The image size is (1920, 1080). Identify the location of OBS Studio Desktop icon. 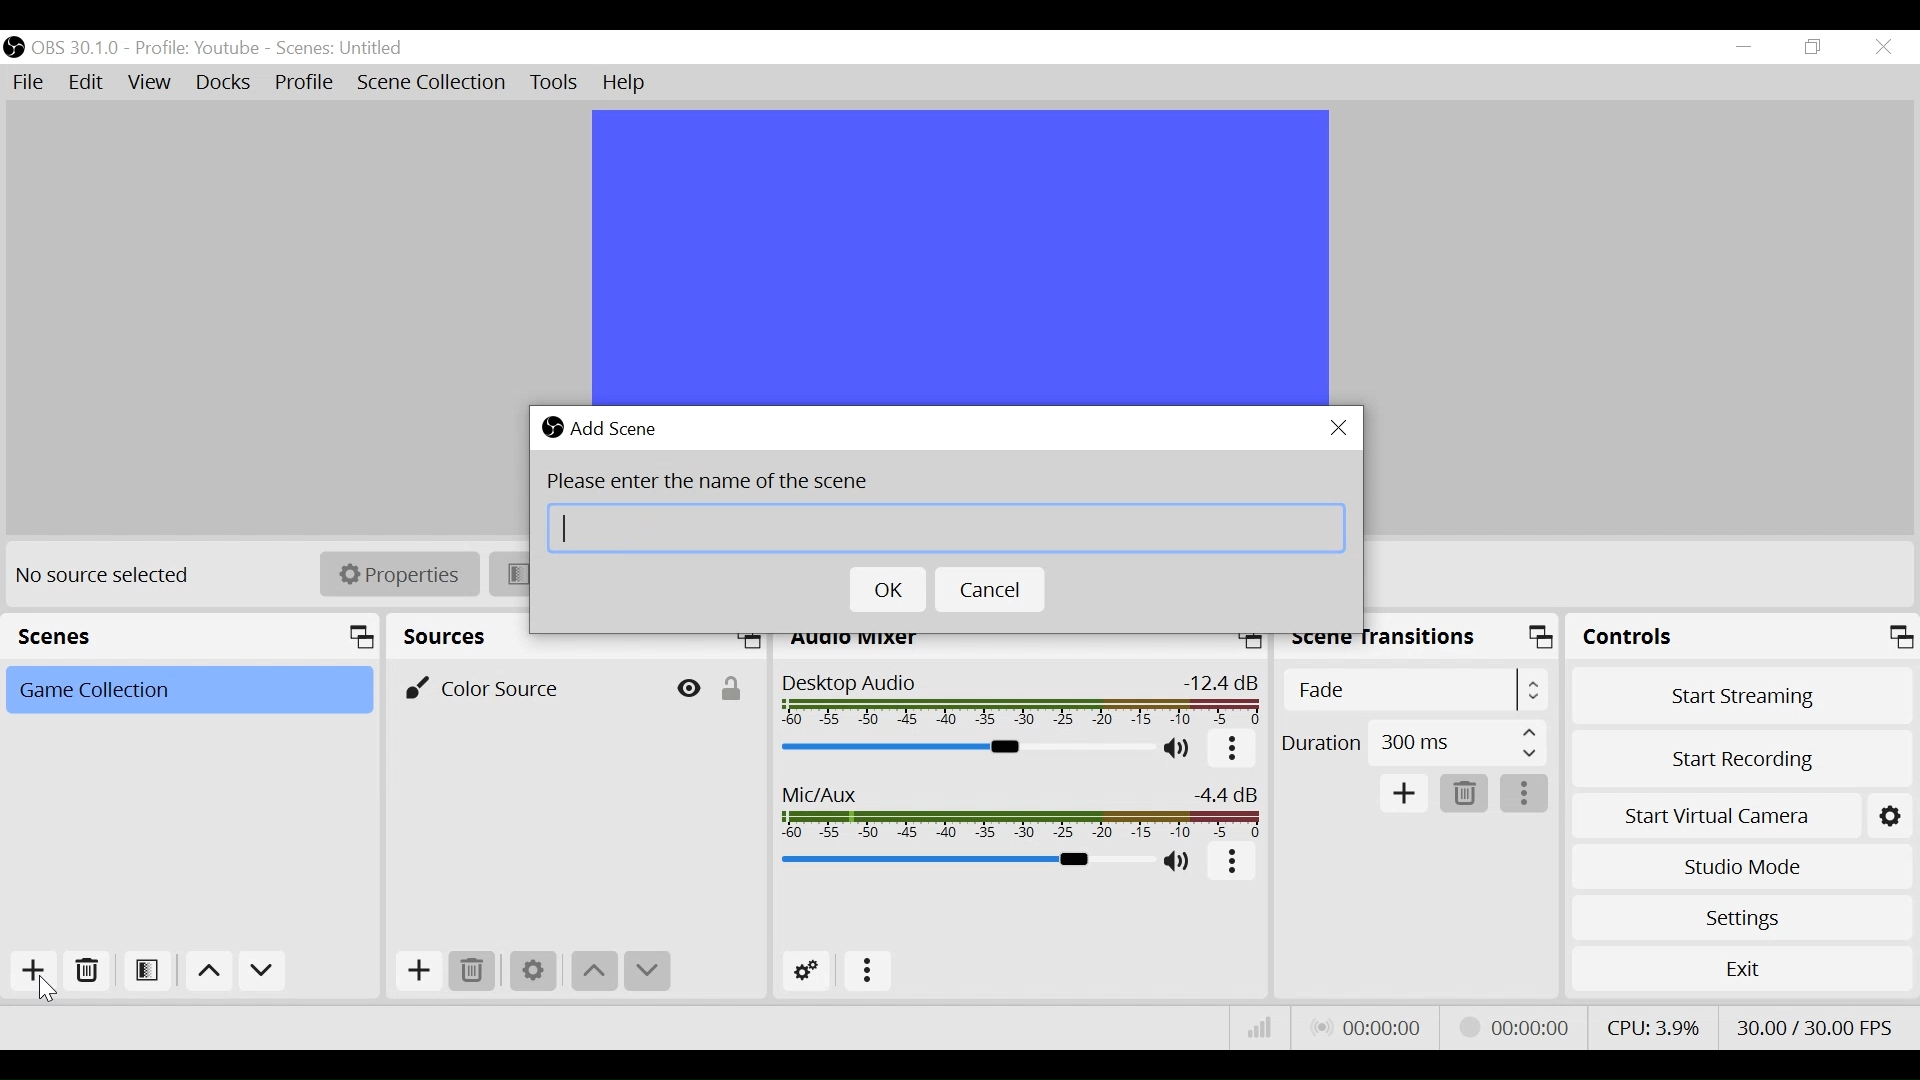
(550, 427).